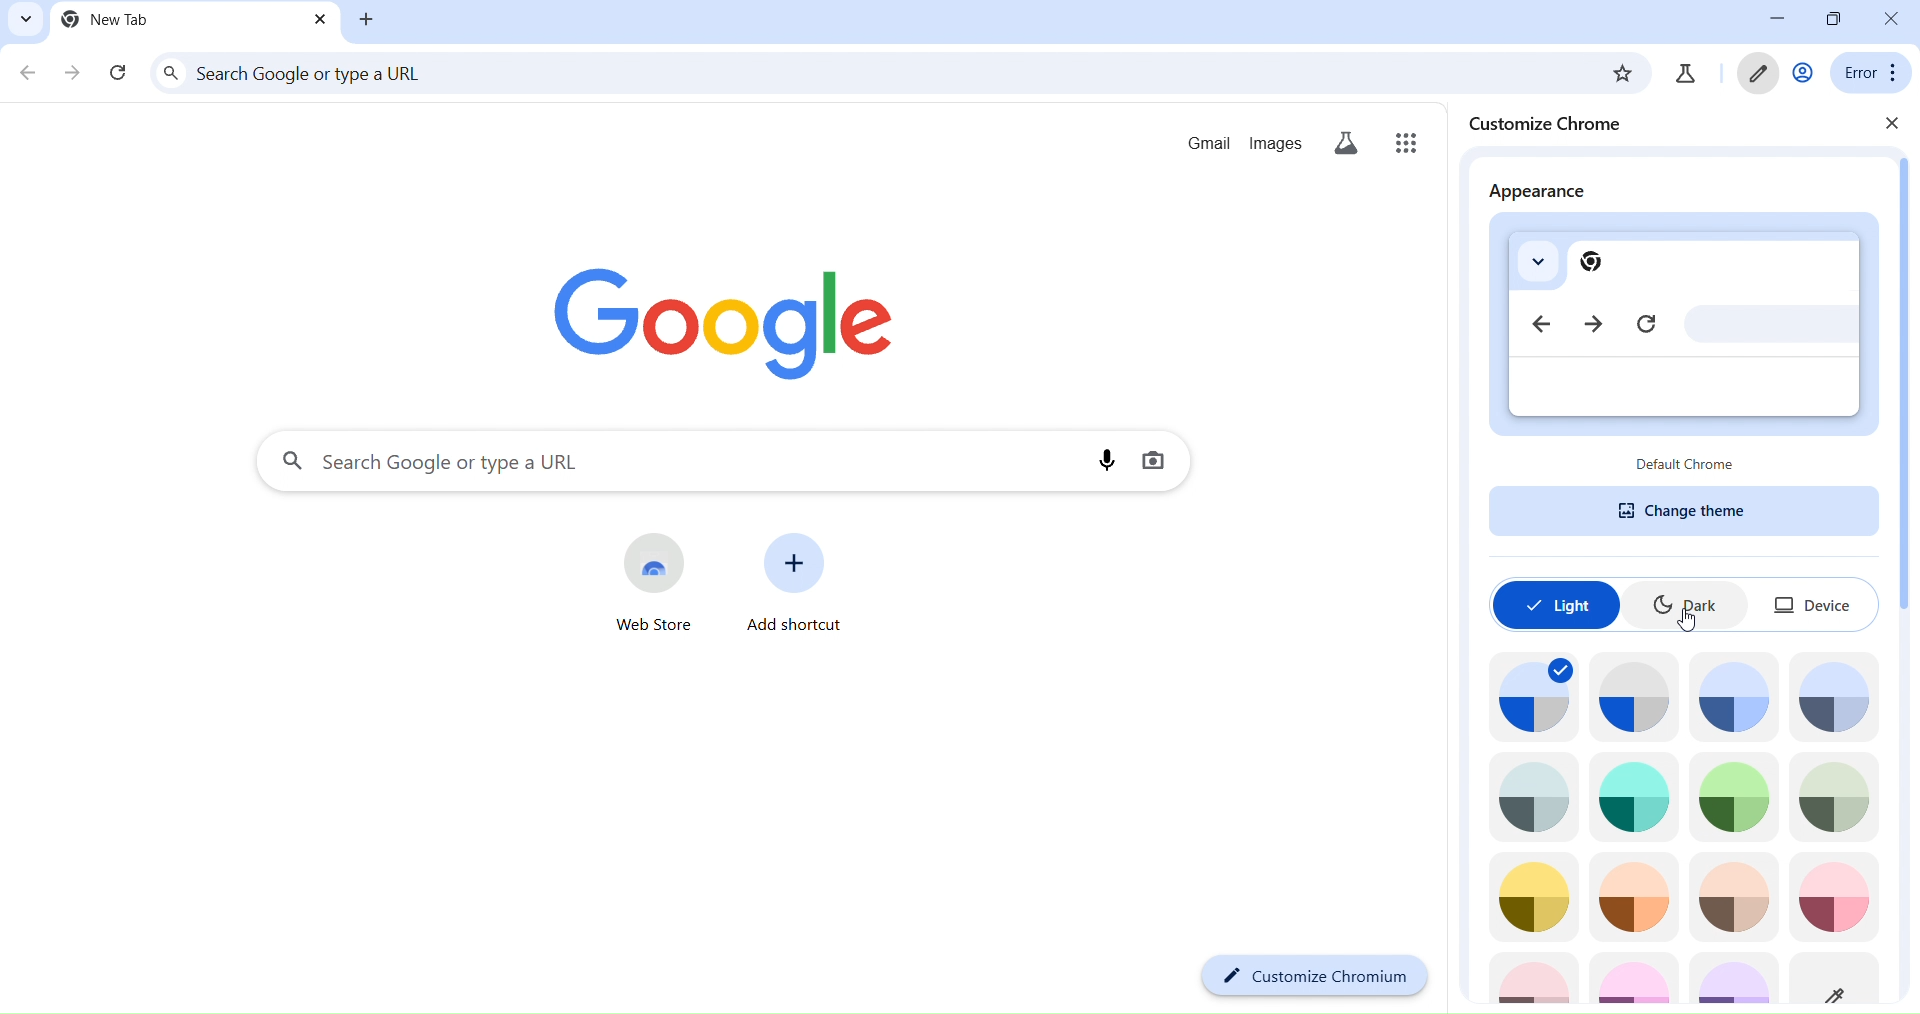 This screenshot has width=1920, height=1014. What do you see at coordinates (1894, 122) in the screenshot?
I see `close` at bounding box center [1894, 122].